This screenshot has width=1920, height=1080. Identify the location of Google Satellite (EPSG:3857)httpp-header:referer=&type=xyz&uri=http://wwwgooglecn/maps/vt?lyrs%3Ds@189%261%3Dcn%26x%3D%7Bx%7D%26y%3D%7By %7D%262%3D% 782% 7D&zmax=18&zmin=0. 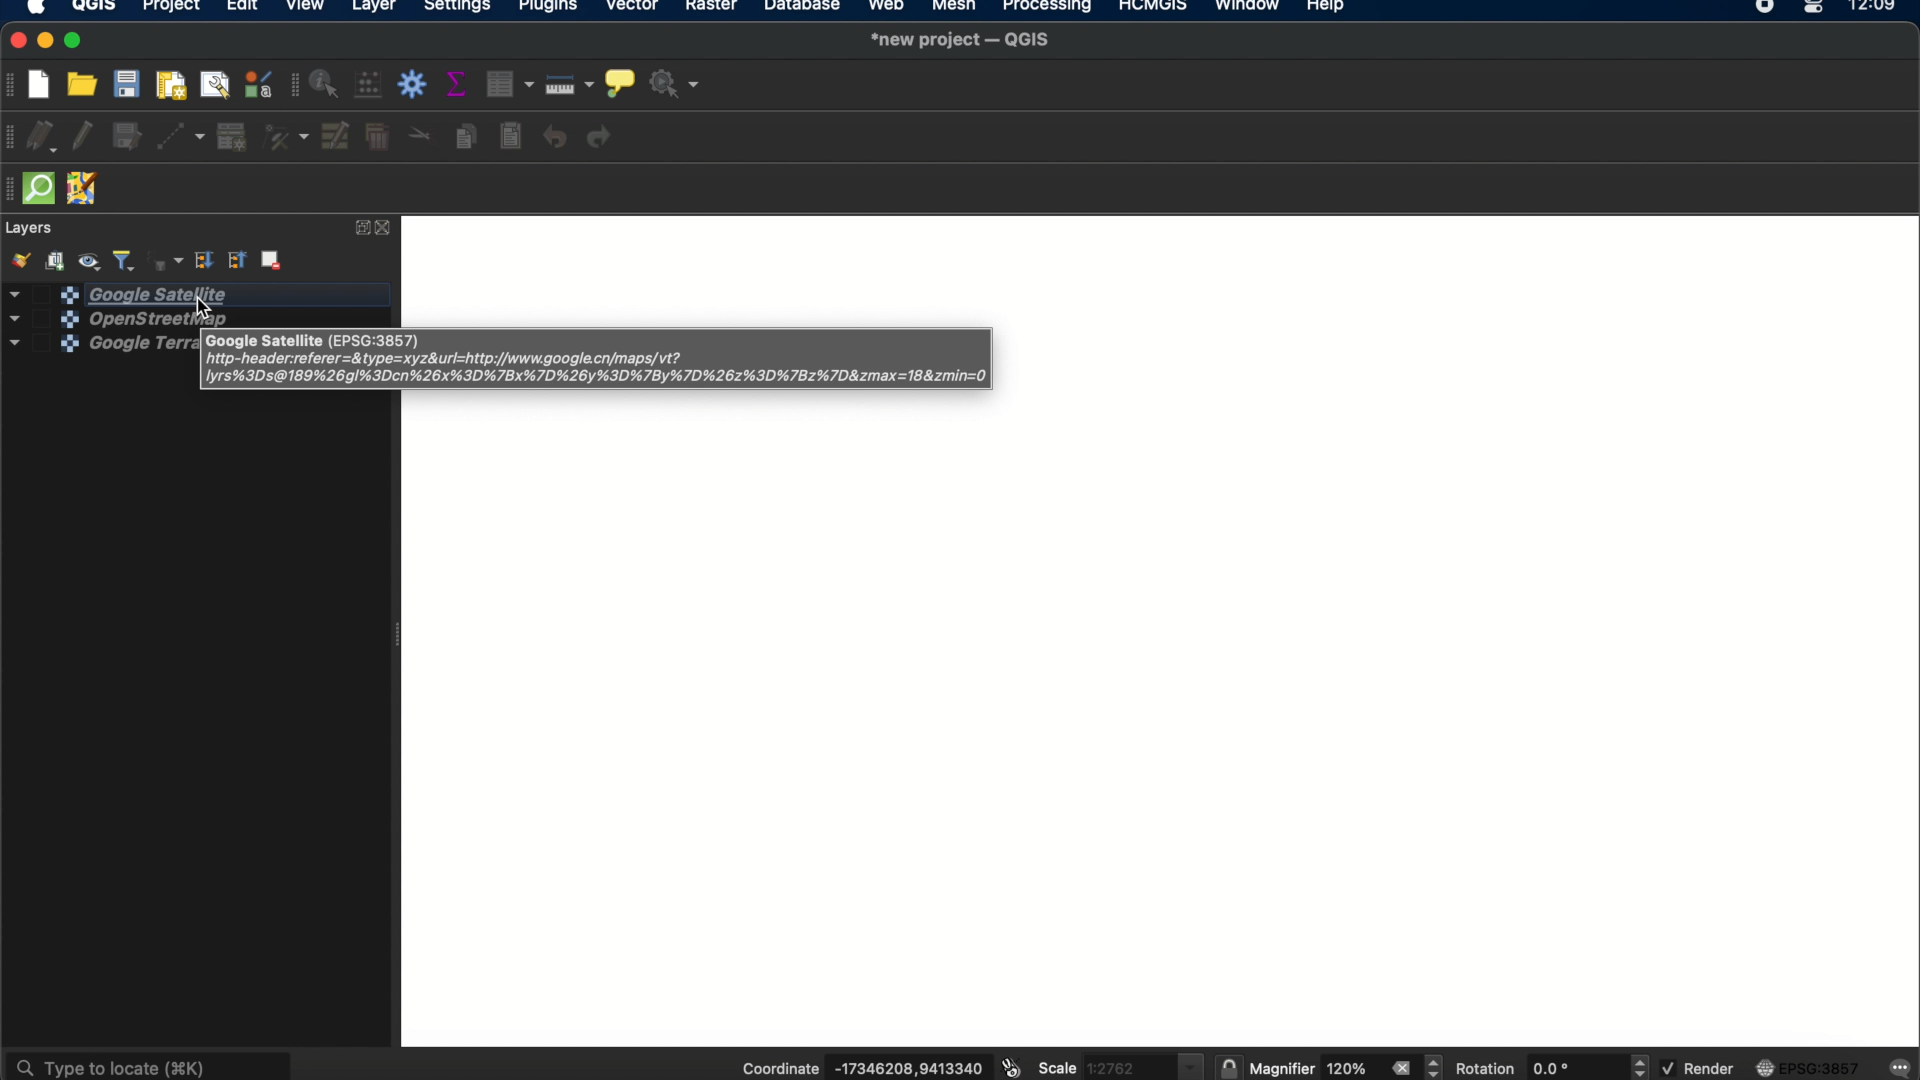
(603, 360).